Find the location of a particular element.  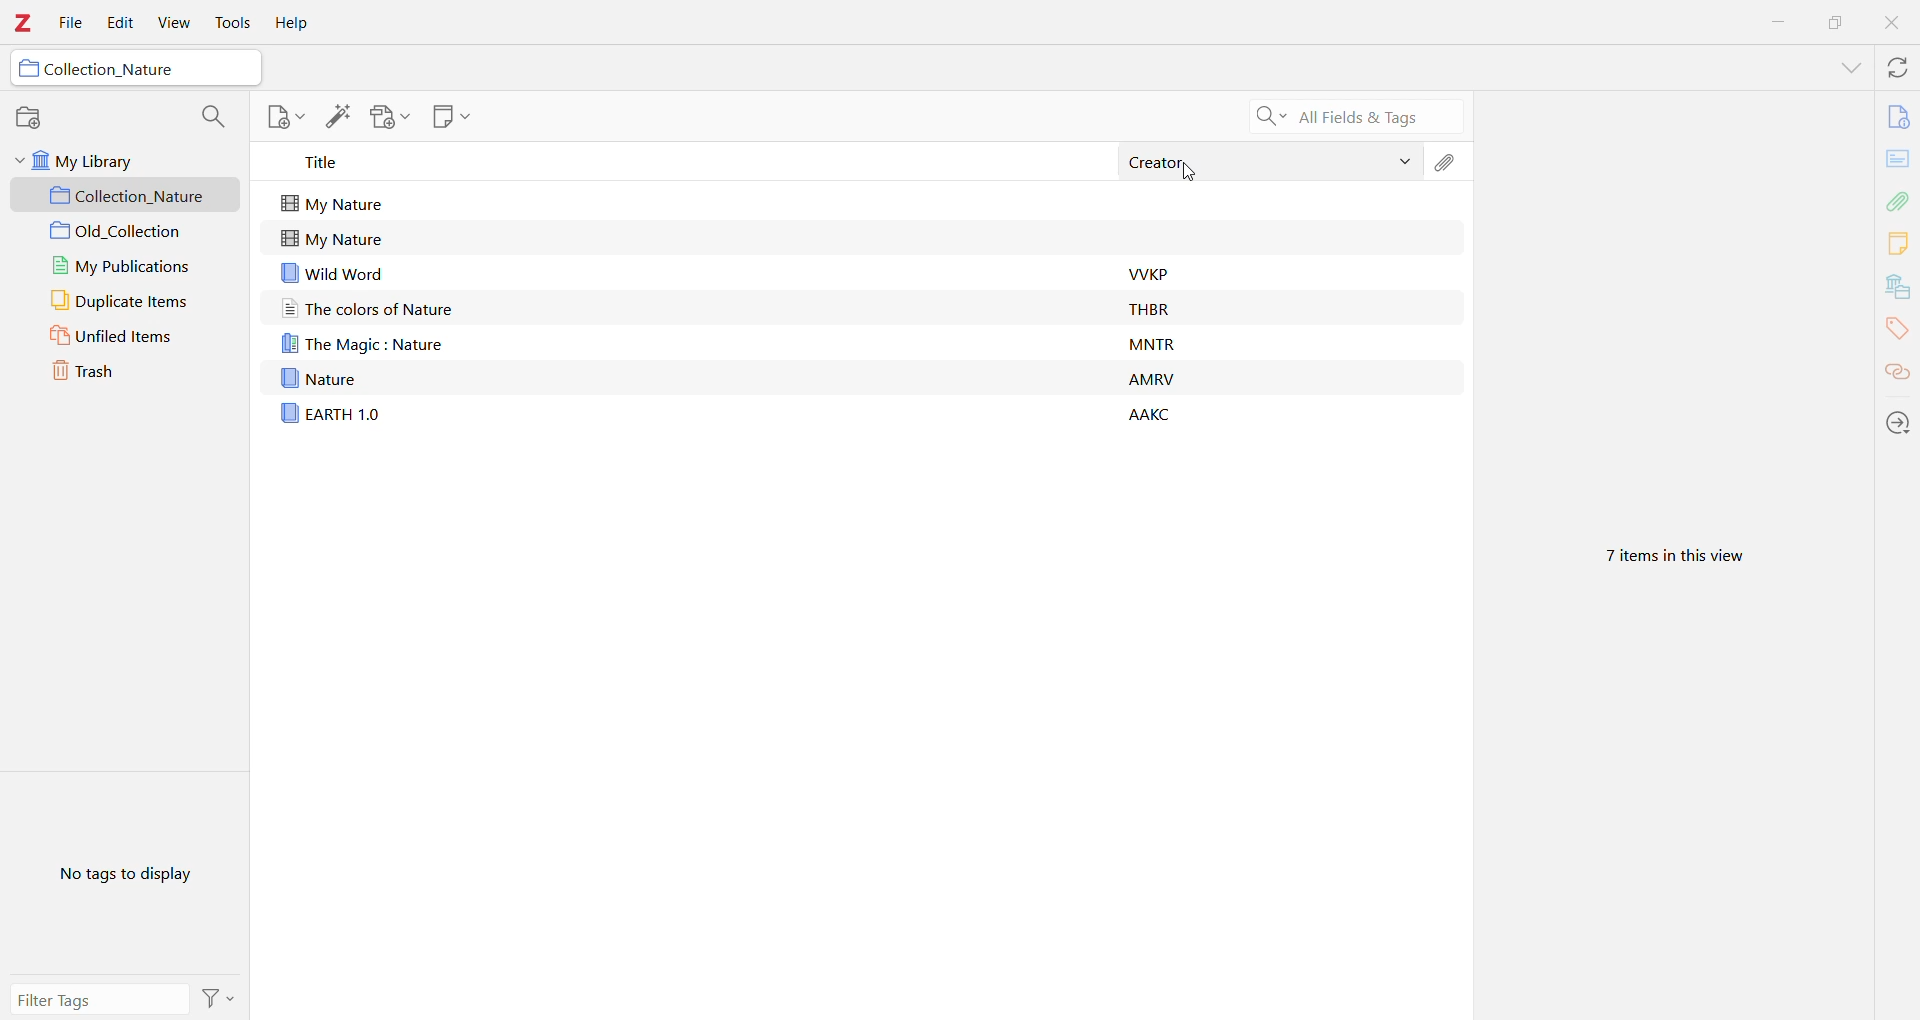

My Library is located at coordinates (135, 160).